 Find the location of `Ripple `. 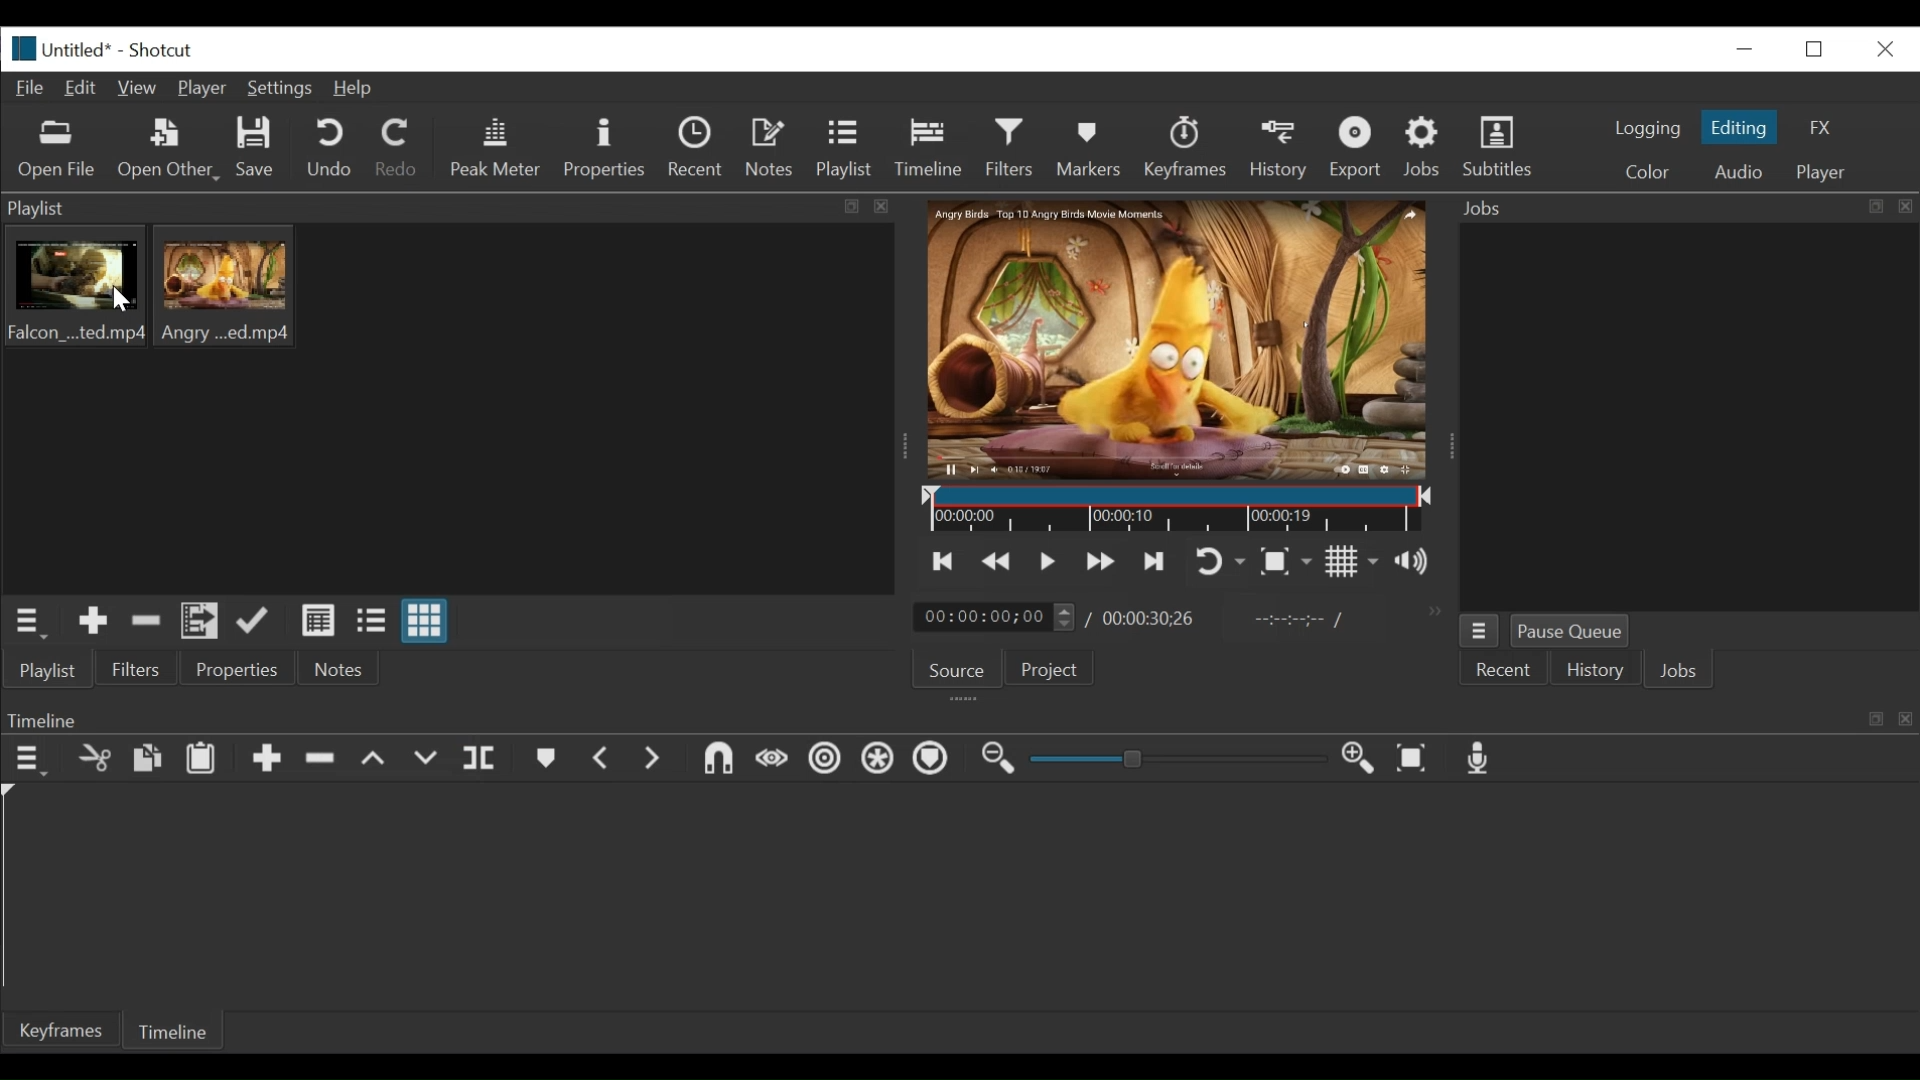

Ripple  is located at coordinates (825, 761).